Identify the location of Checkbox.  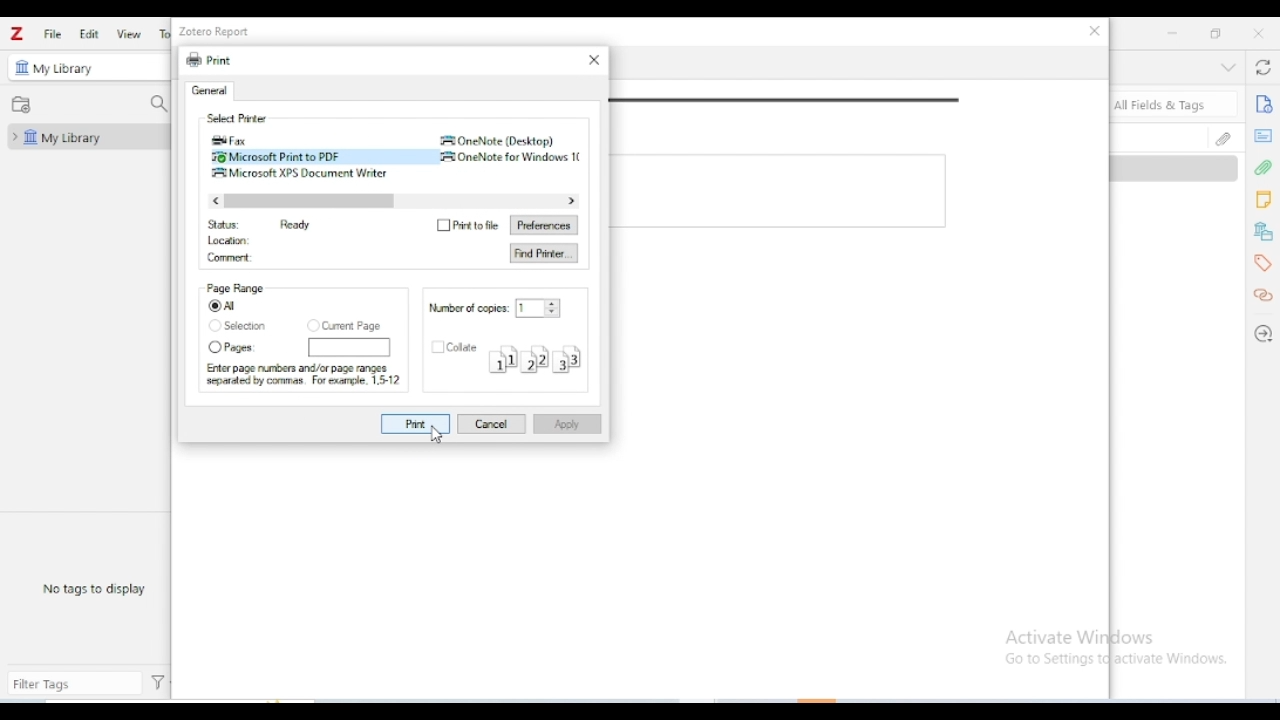
(212, 348).